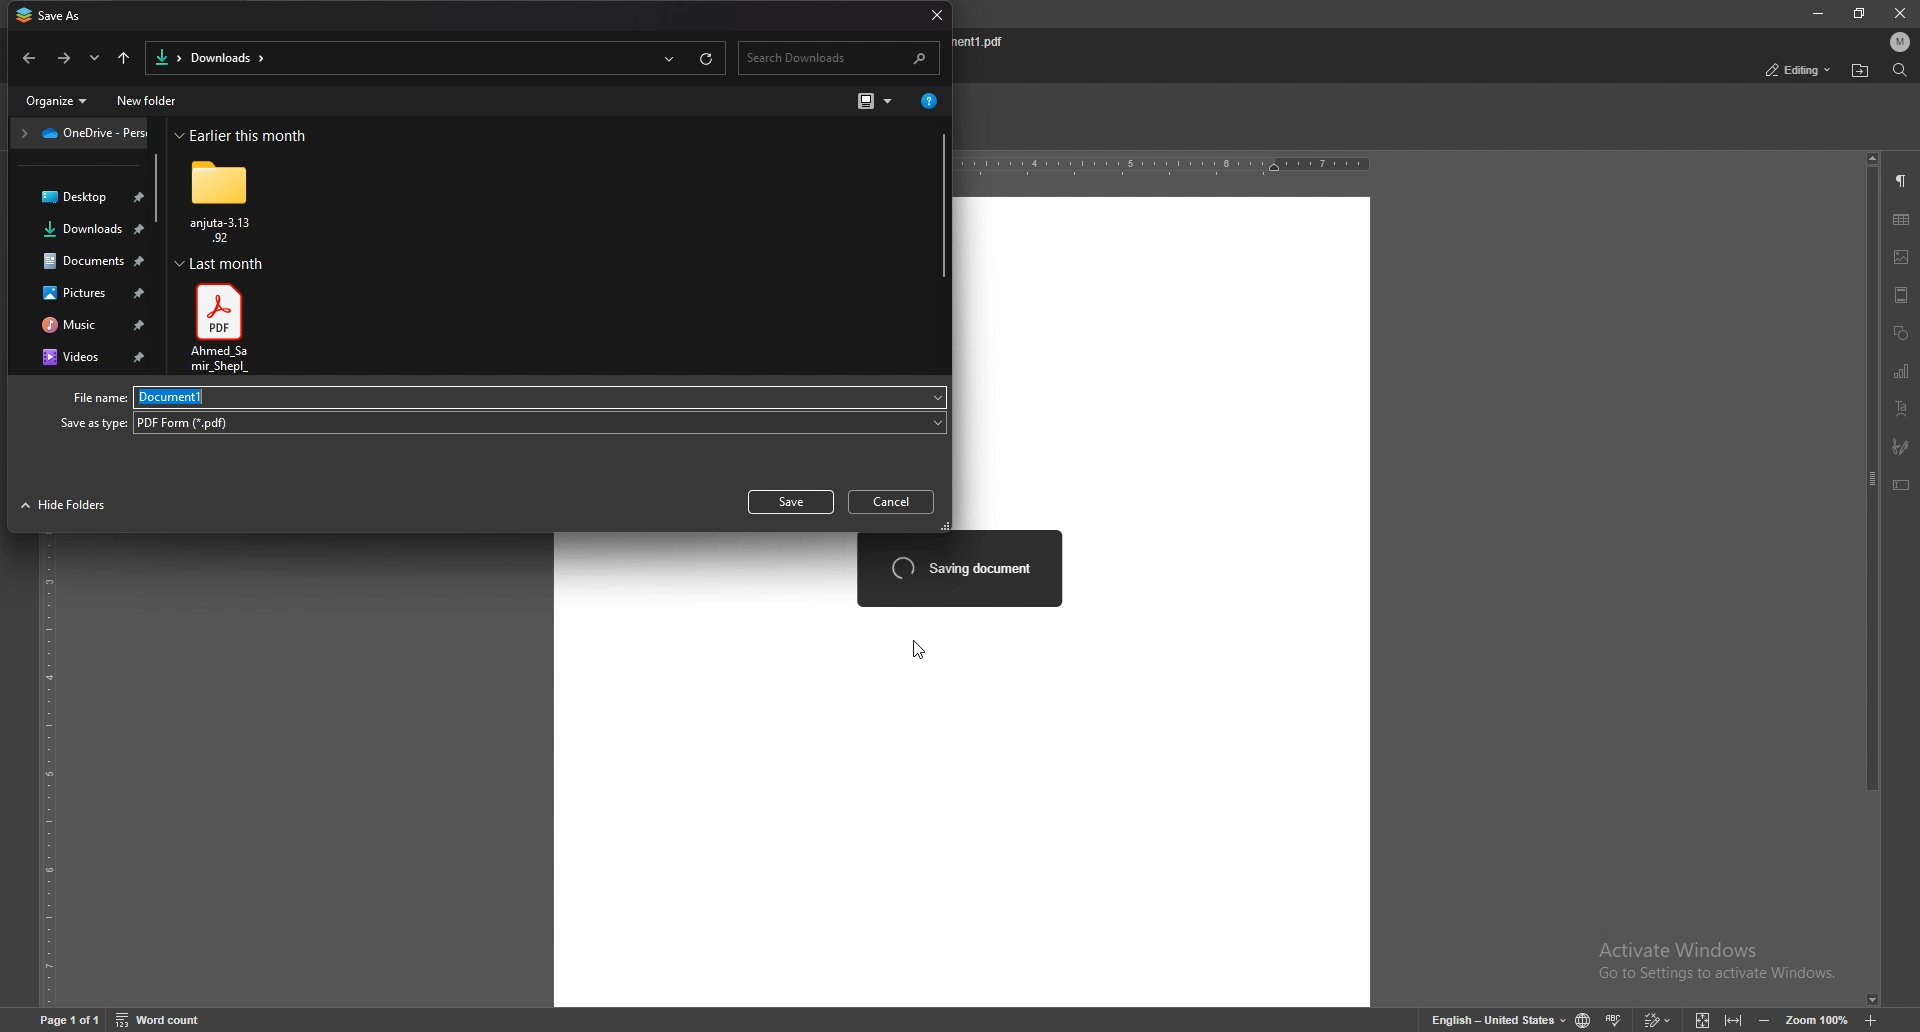 The height and width of the screenshot is (1032, 1920). Describe the element at coordinates (1902, 485) in the screenshot. I see `text box` at that location.